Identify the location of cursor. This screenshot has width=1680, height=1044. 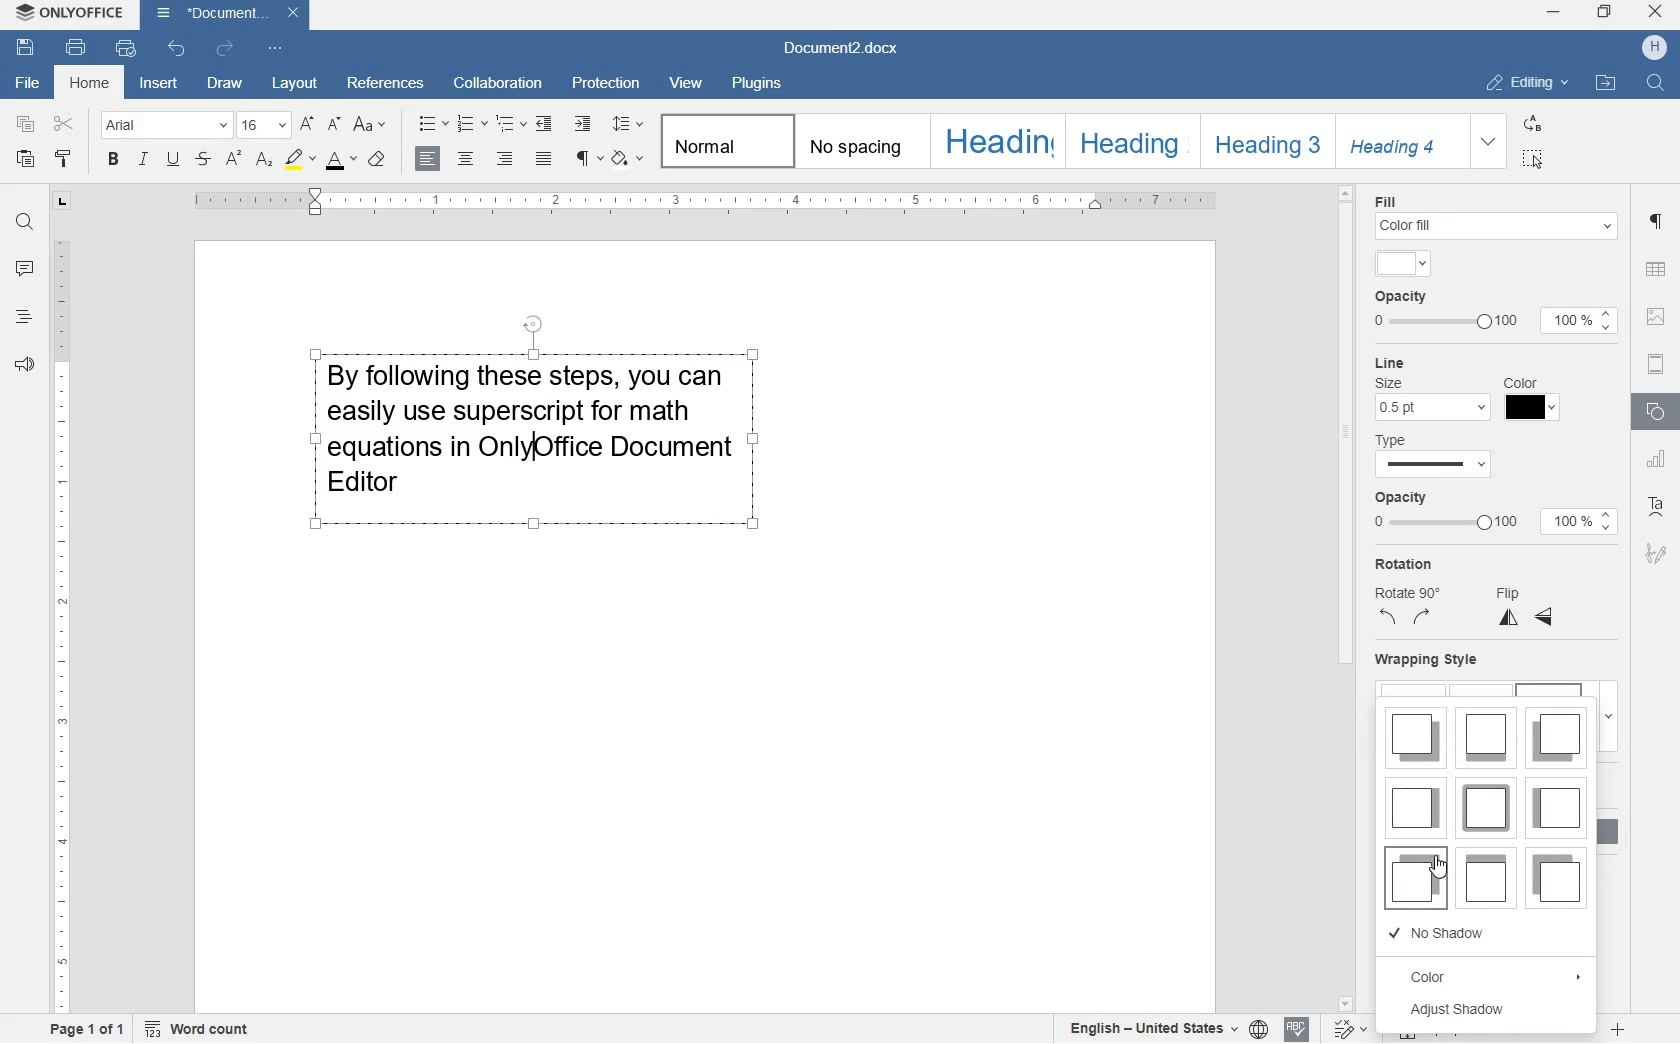
(1438, 869).